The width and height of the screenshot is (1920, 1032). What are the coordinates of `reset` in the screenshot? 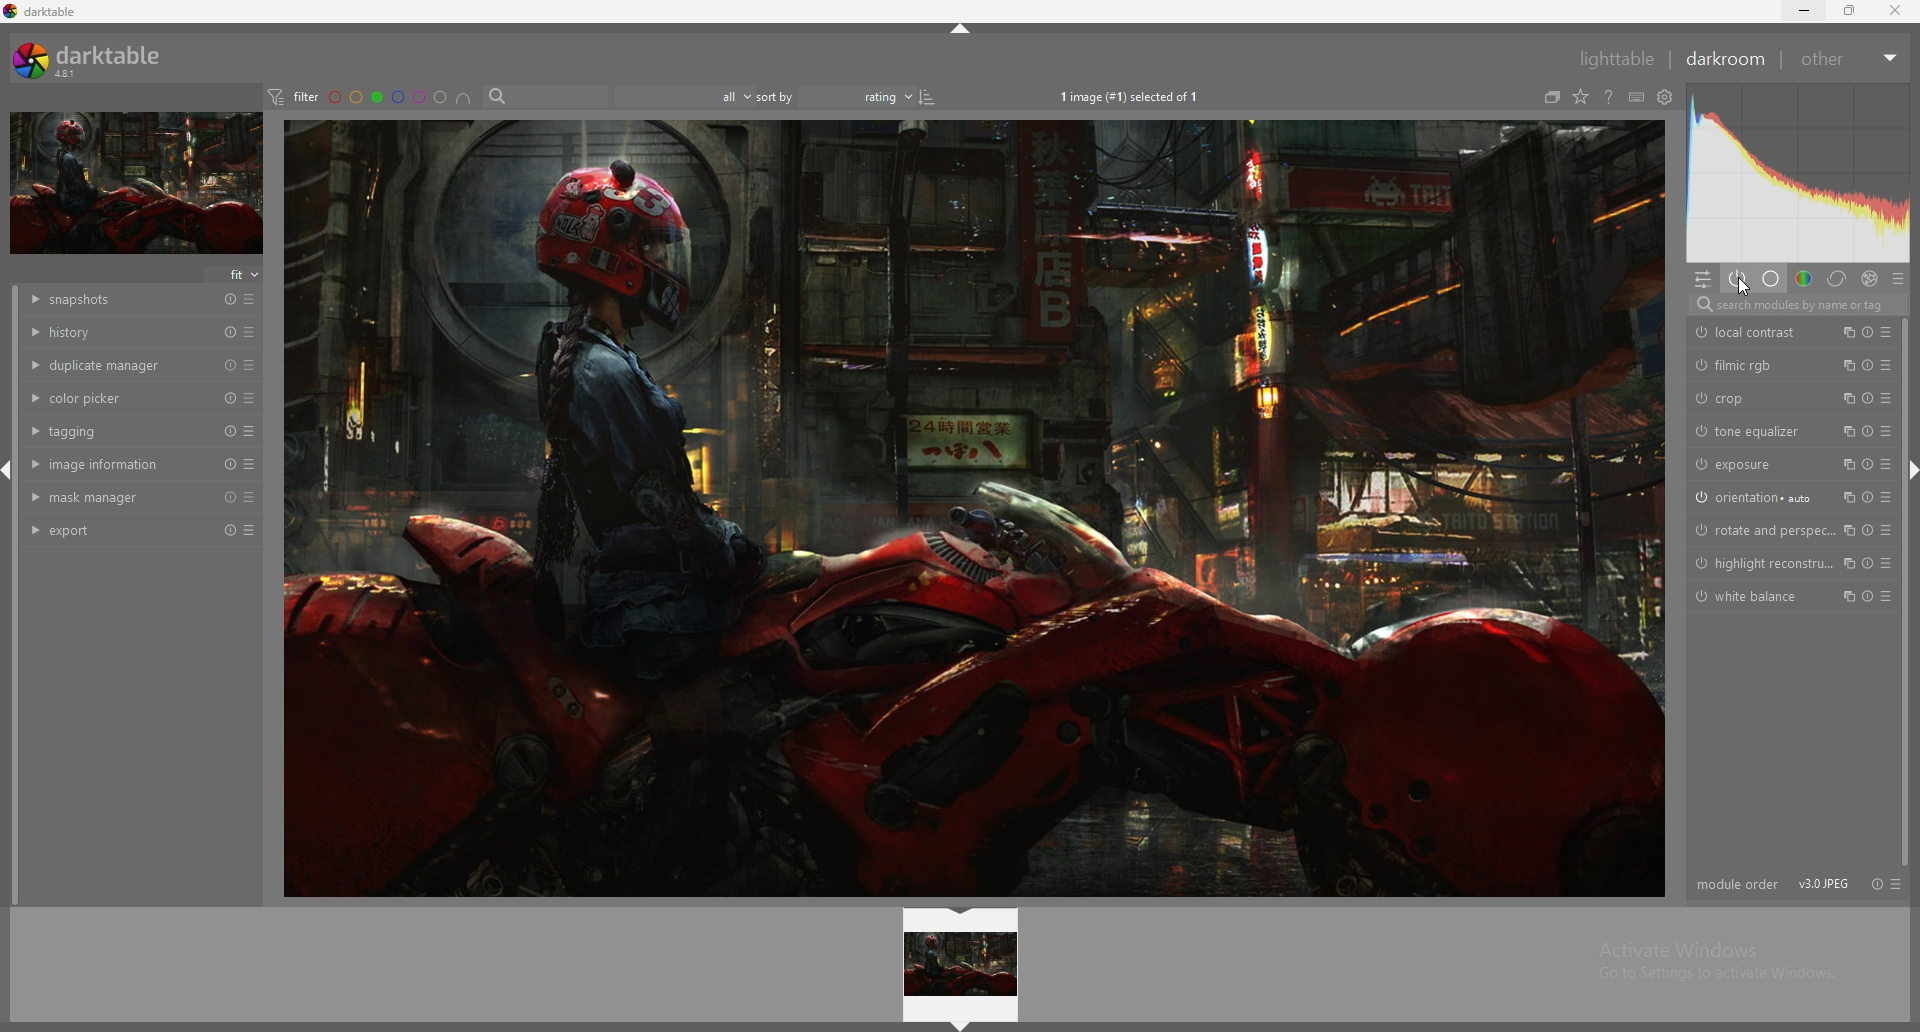 It's located at (228, 332).